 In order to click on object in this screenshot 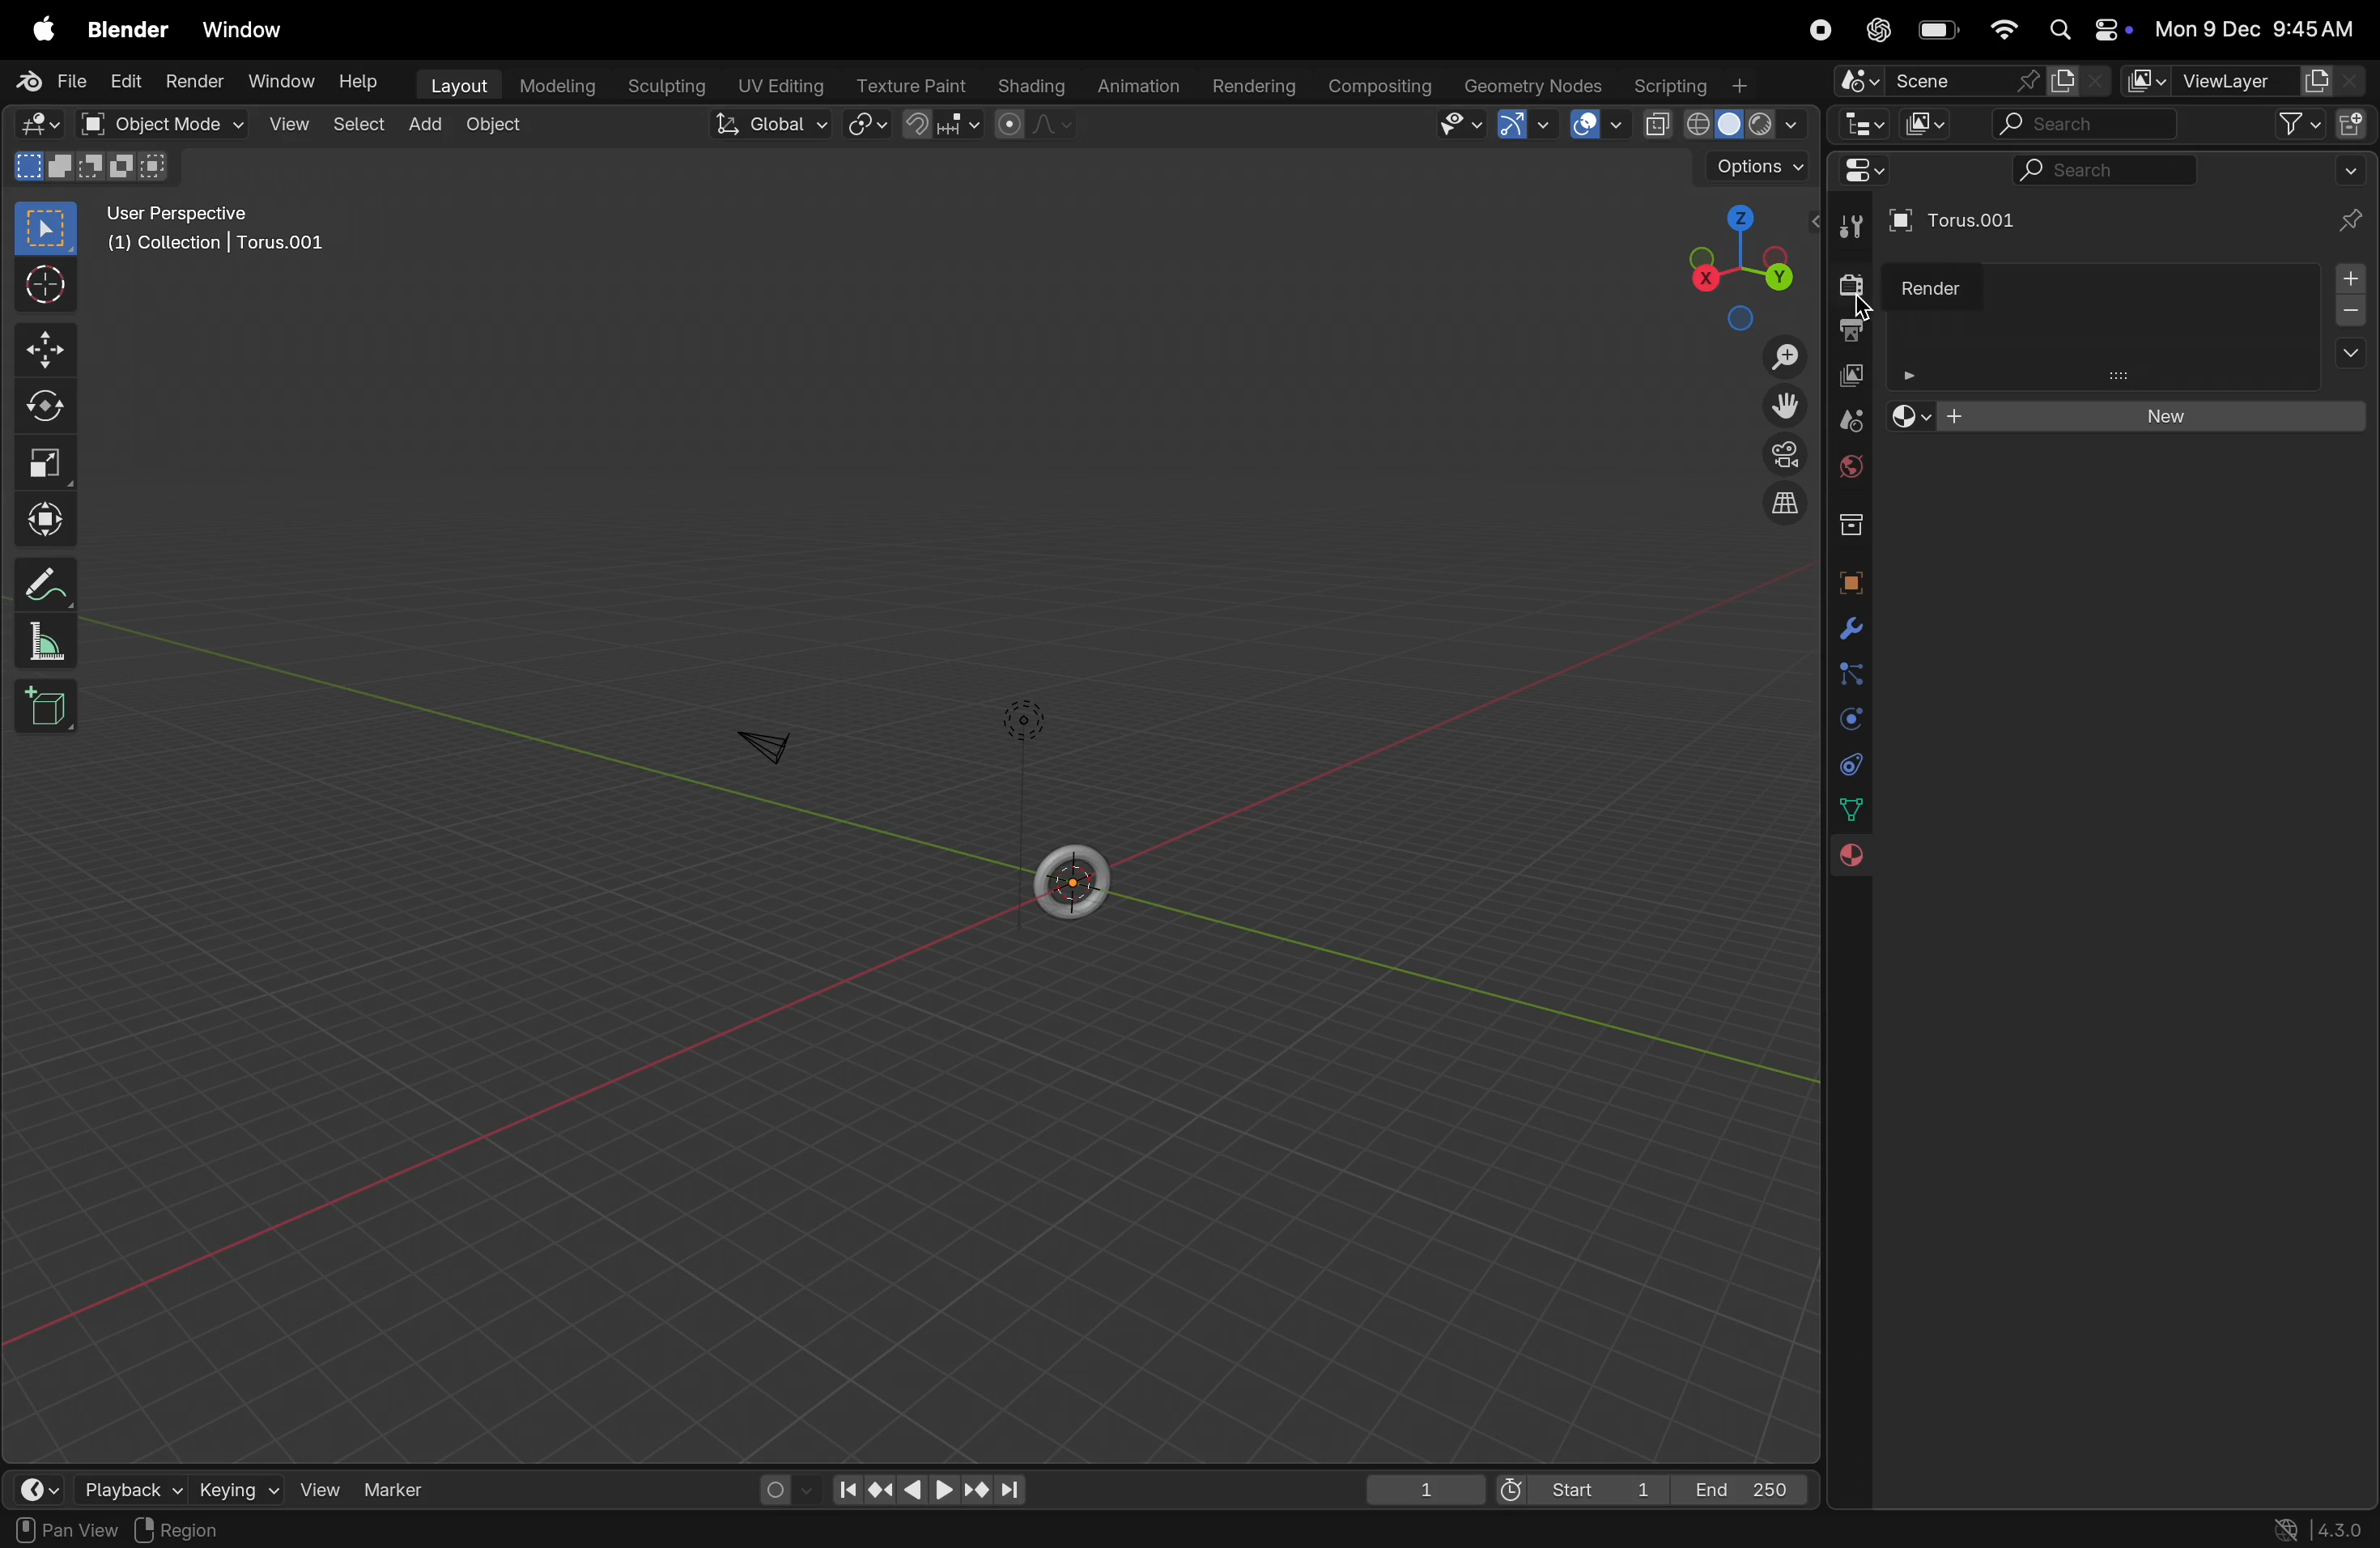, I will do `click(499, 124)`.